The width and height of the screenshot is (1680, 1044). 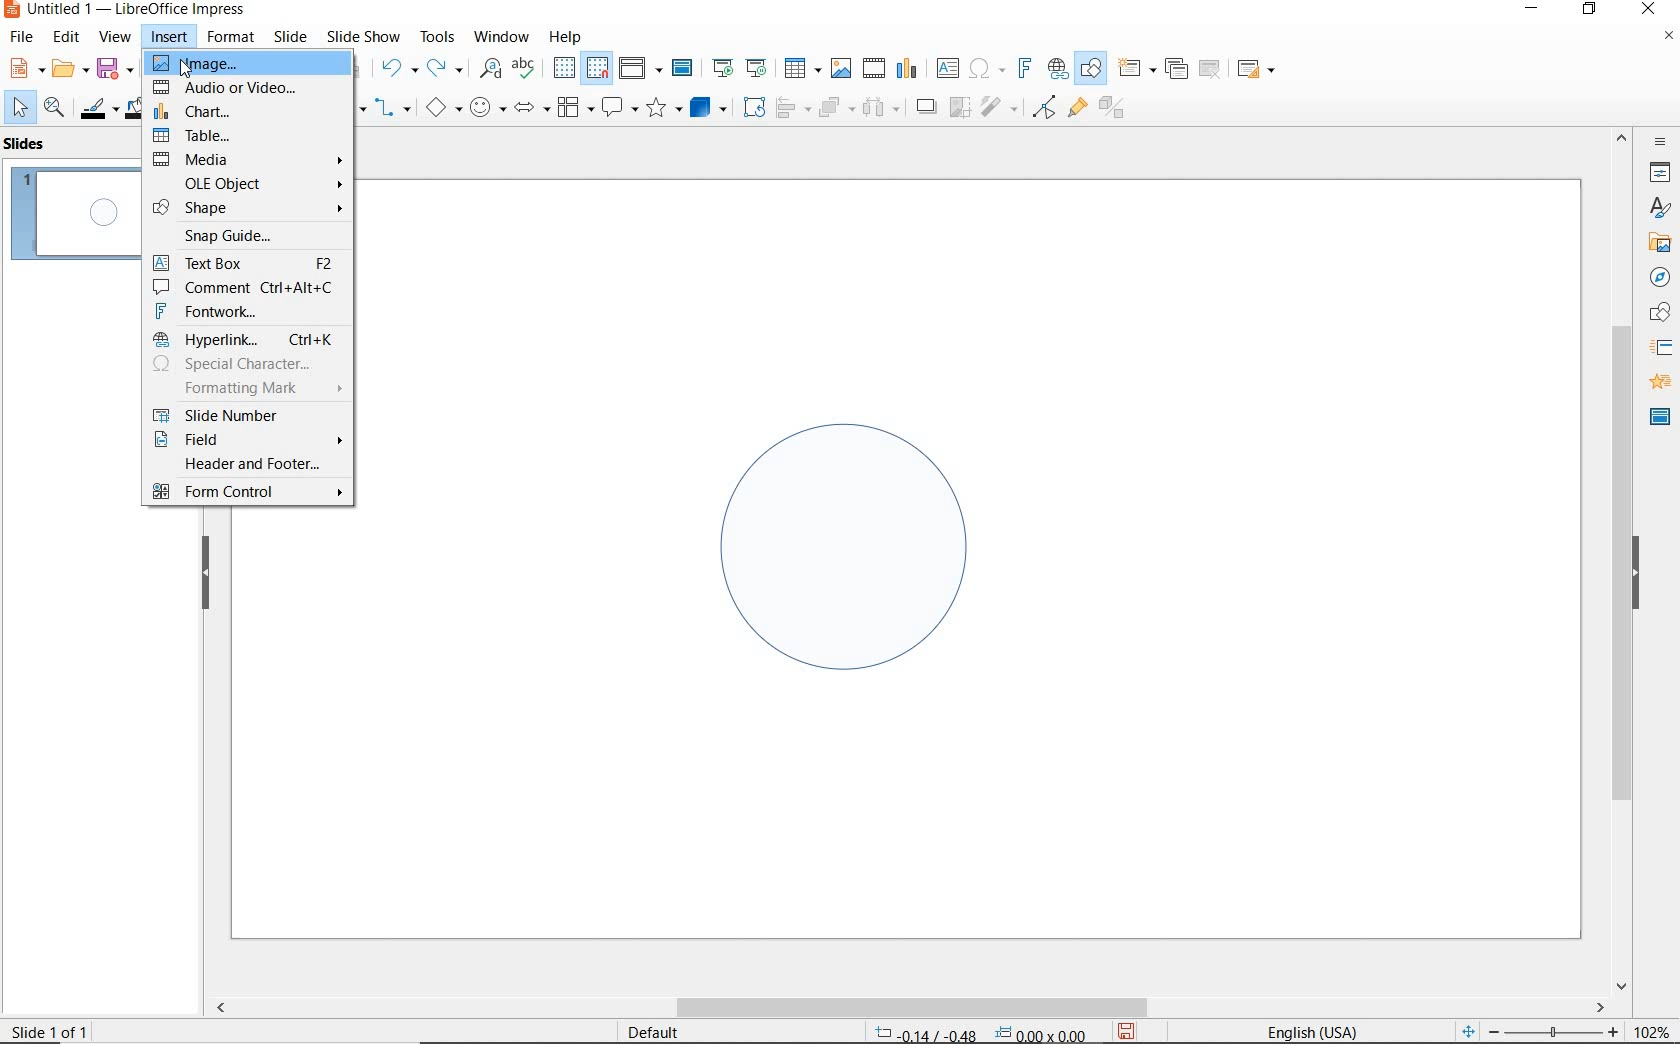 I want to click on hide, so click(x=206, y=574).